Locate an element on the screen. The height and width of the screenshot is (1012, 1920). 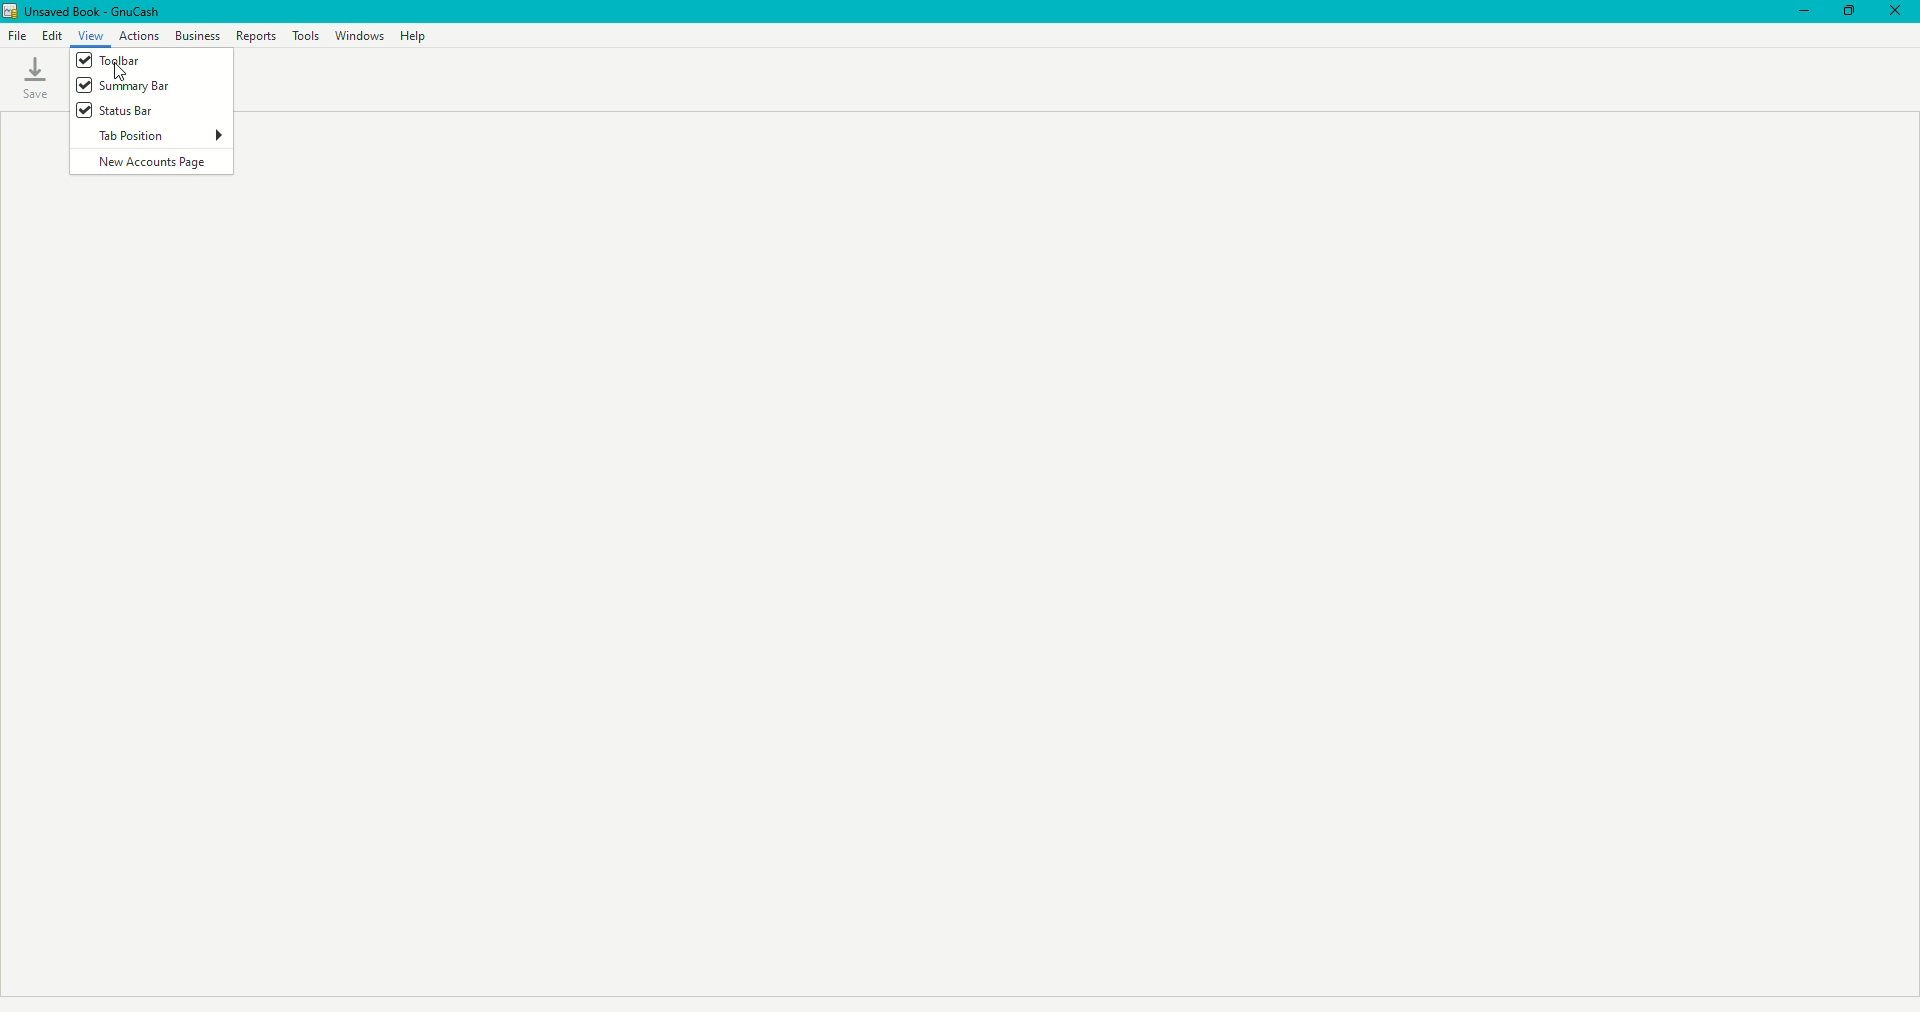
Summary Bar is located at coordinates (126, 87).